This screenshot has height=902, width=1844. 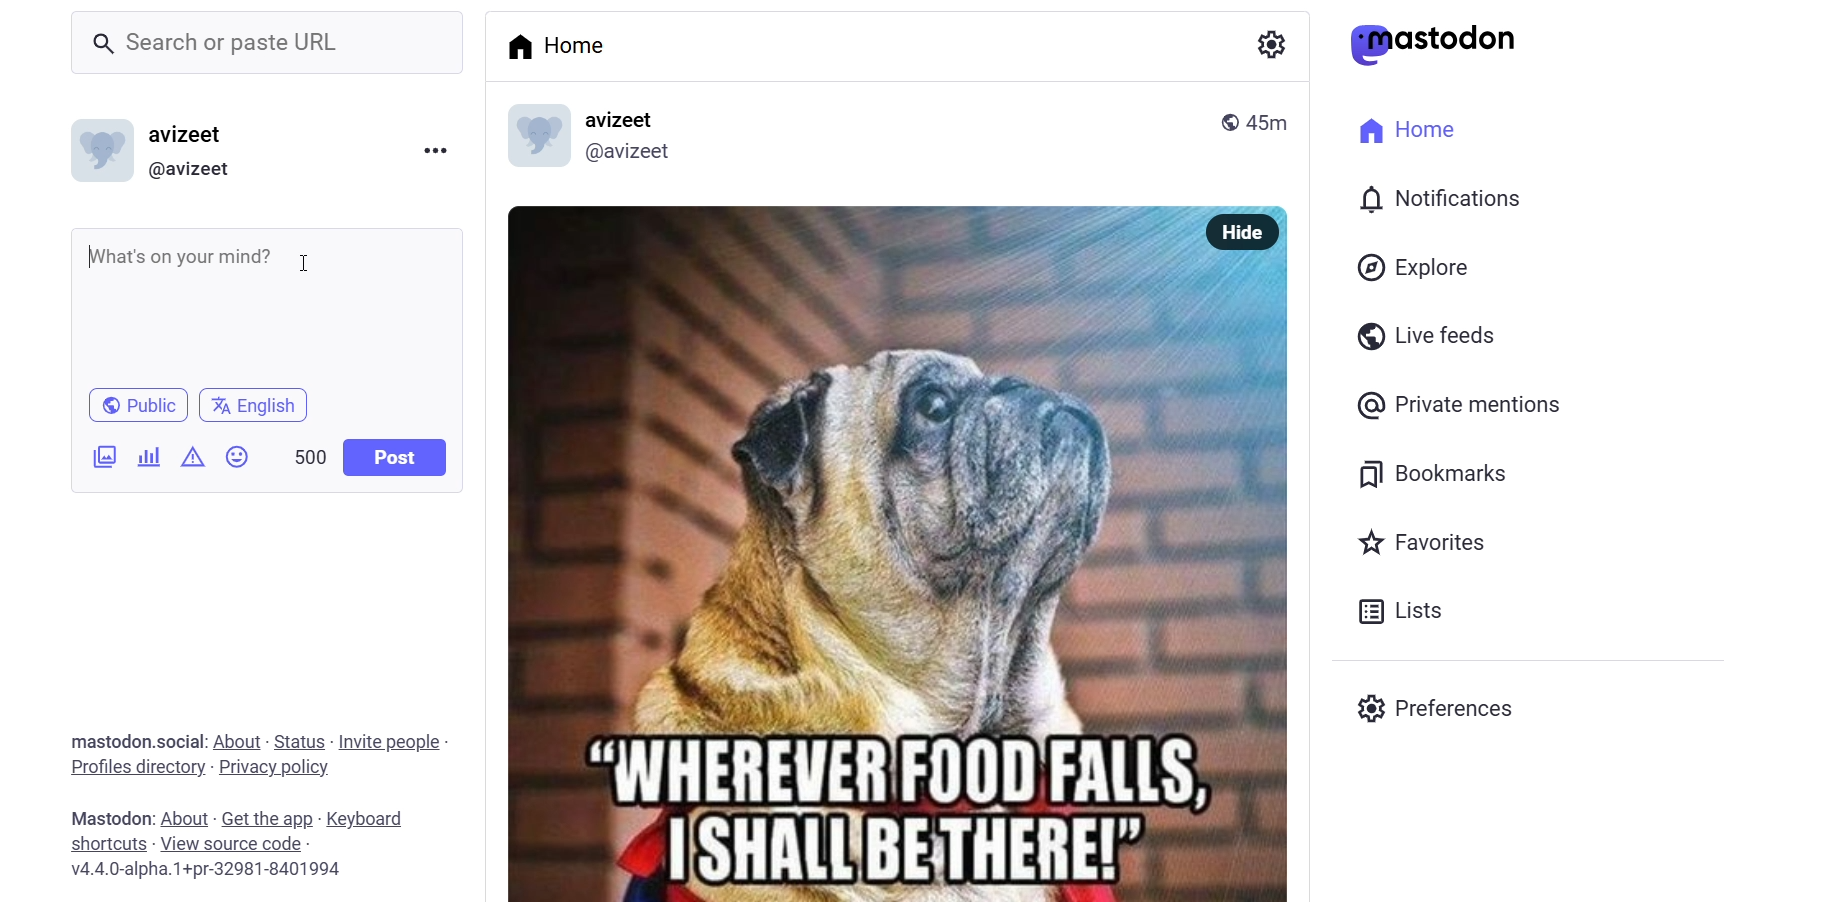 What do you see at coordinates (1427, 547) in the screenshot?
I see `Favorites` at bounding box center [1427, 547].